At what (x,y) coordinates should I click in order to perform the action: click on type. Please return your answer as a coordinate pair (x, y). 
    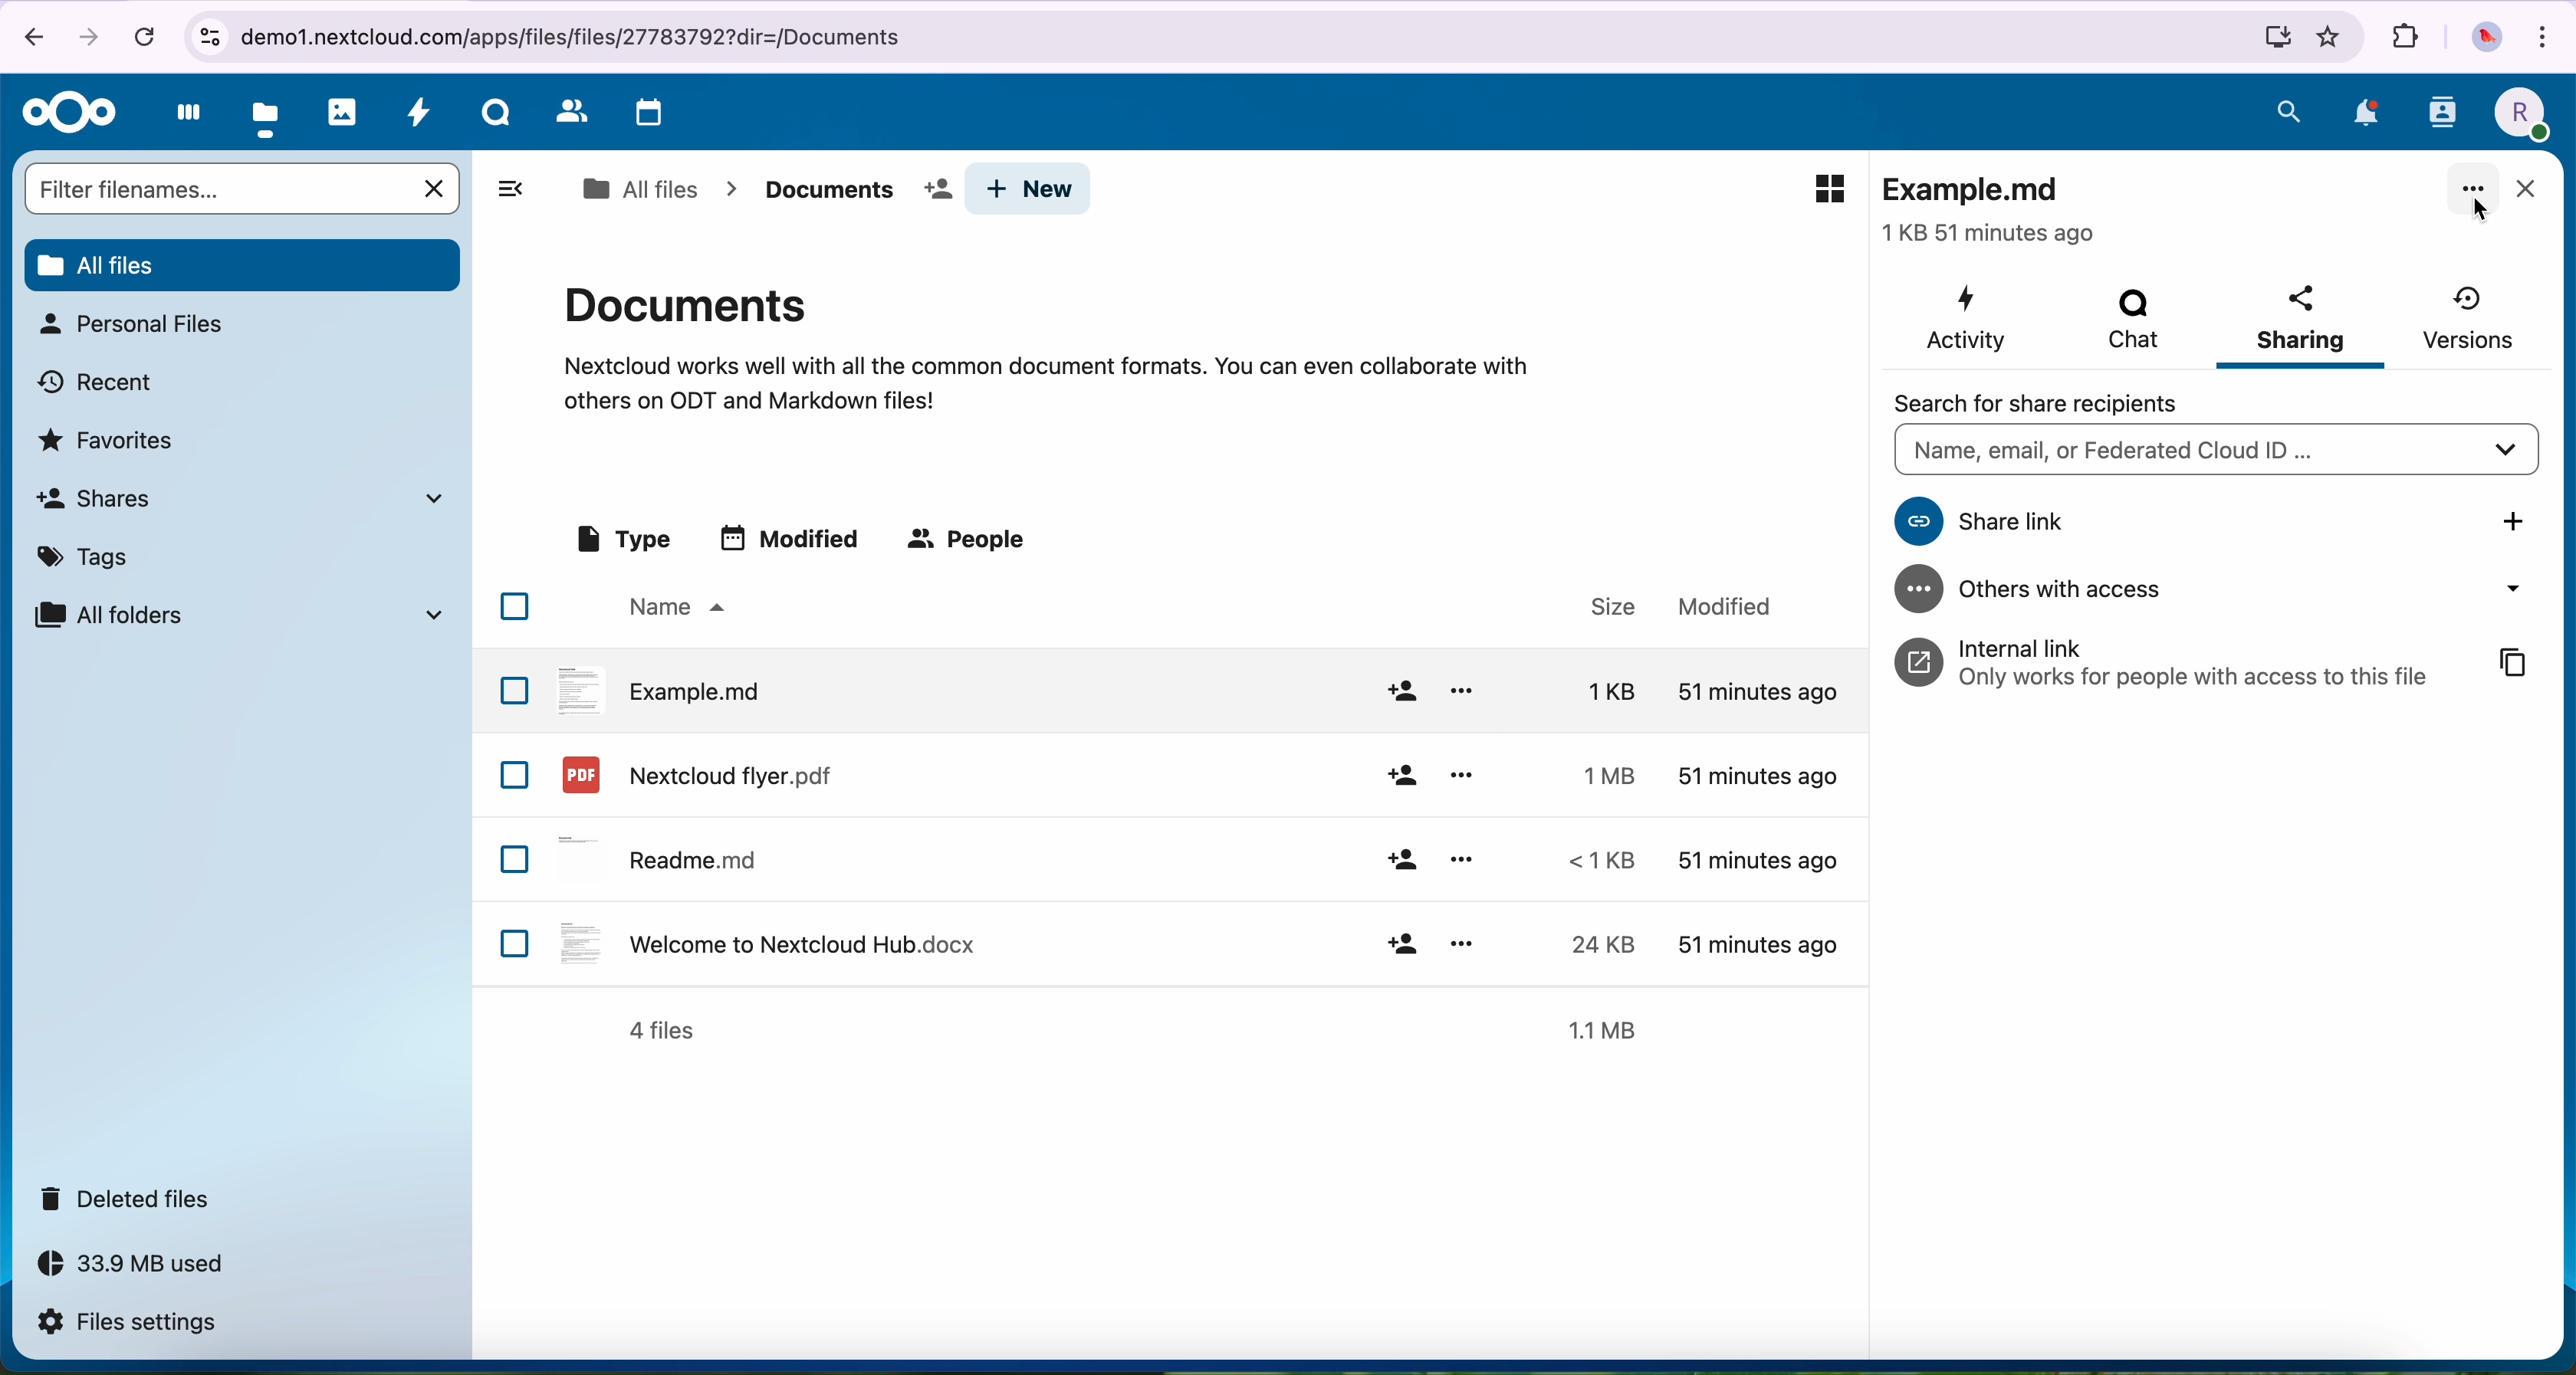
    Looking at the image, I should click on (621, 540).